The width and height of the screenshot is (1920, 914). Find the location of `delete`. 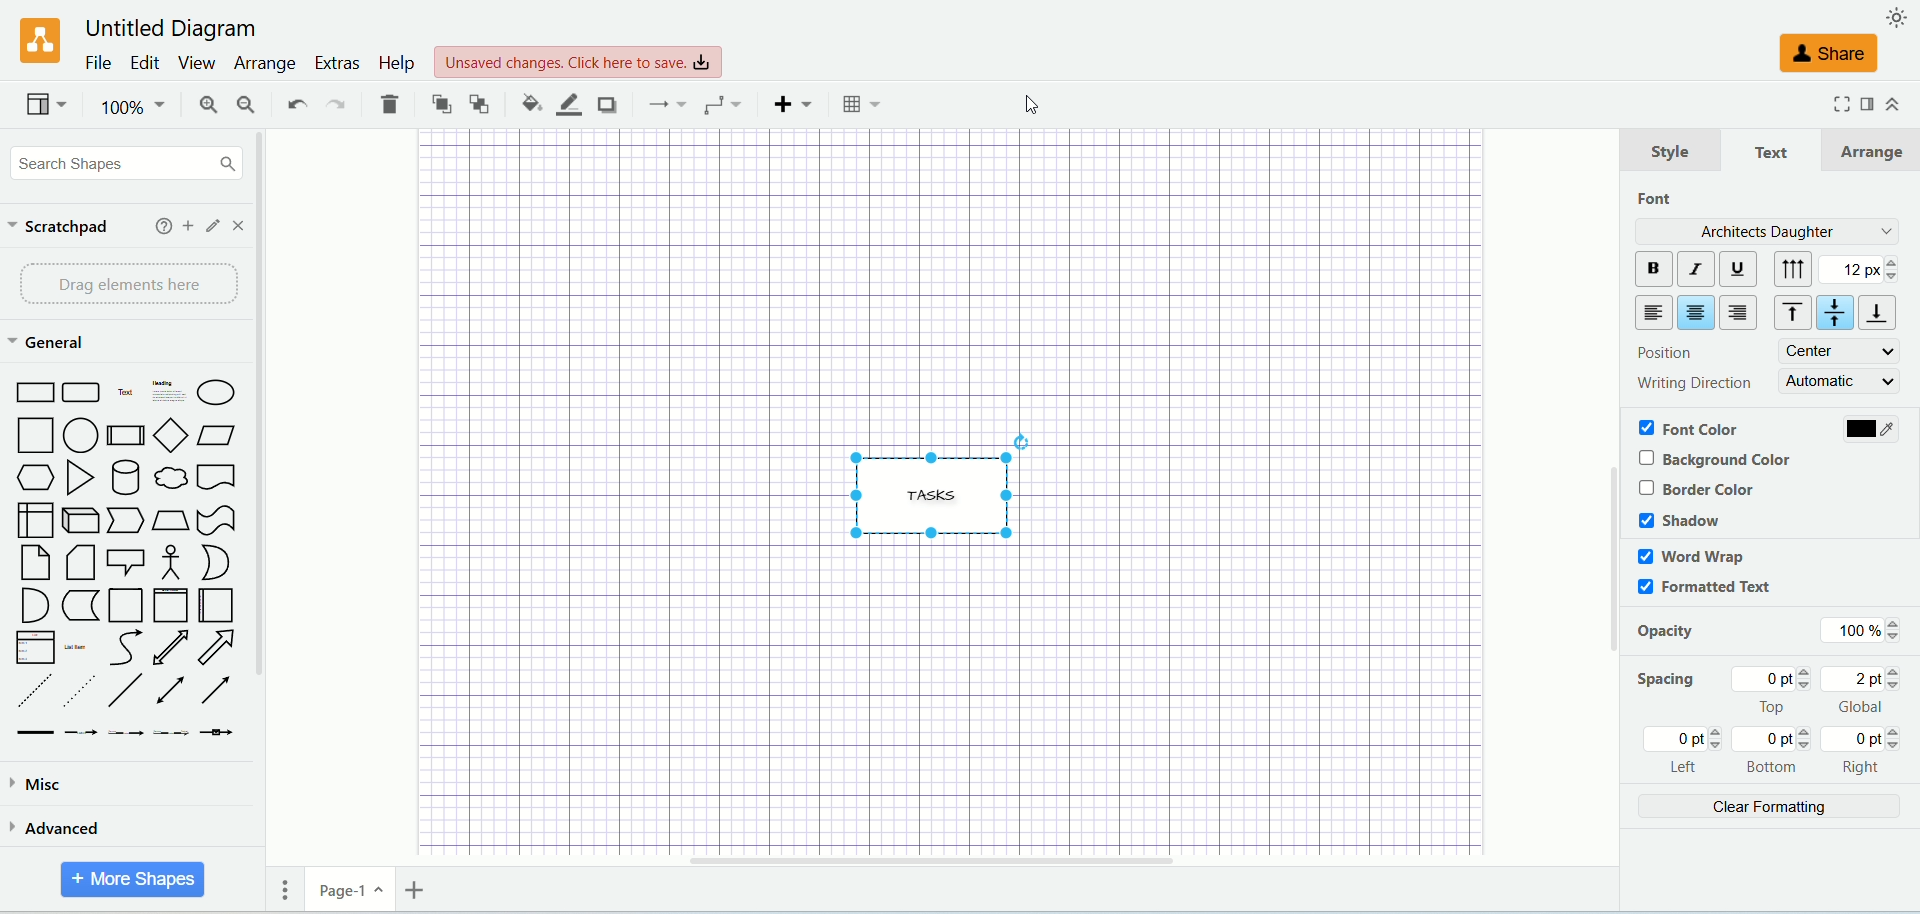

delete is located at coordinates (389, 103).